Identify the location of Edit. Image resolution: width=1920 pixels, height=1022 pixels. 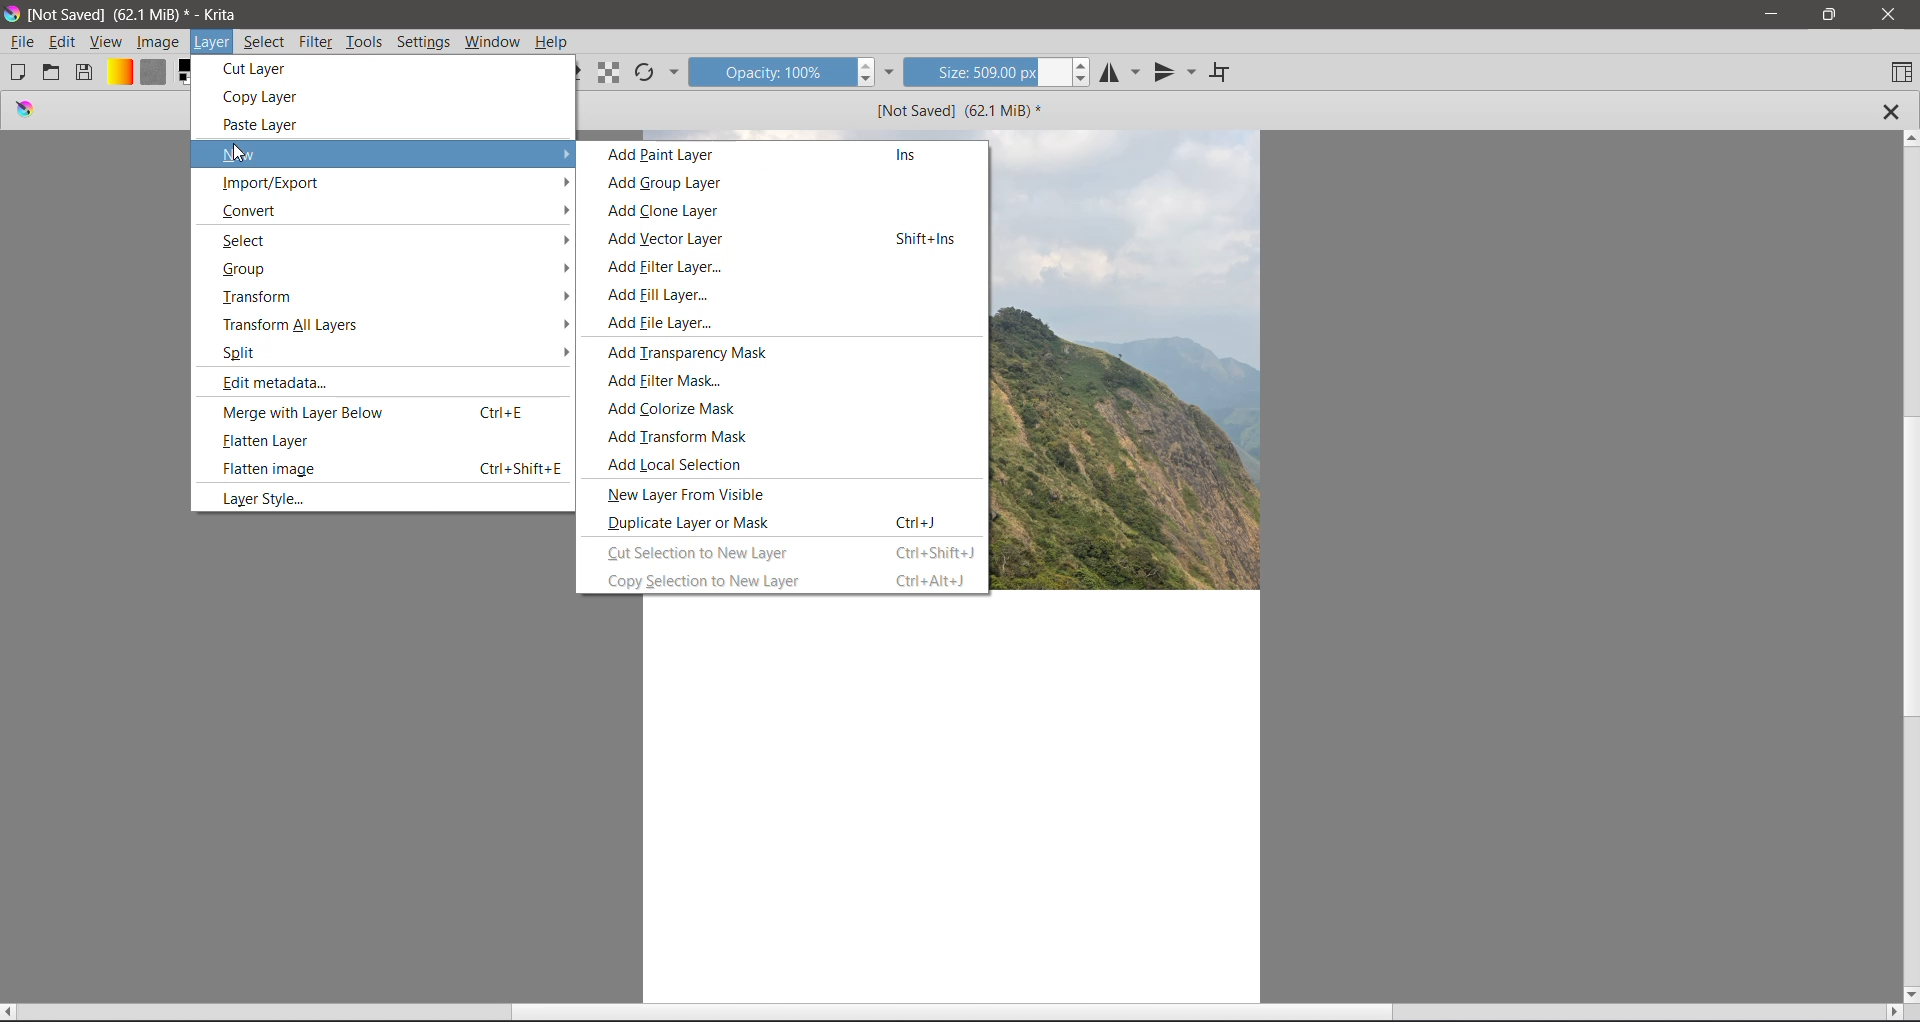
(64, 42).